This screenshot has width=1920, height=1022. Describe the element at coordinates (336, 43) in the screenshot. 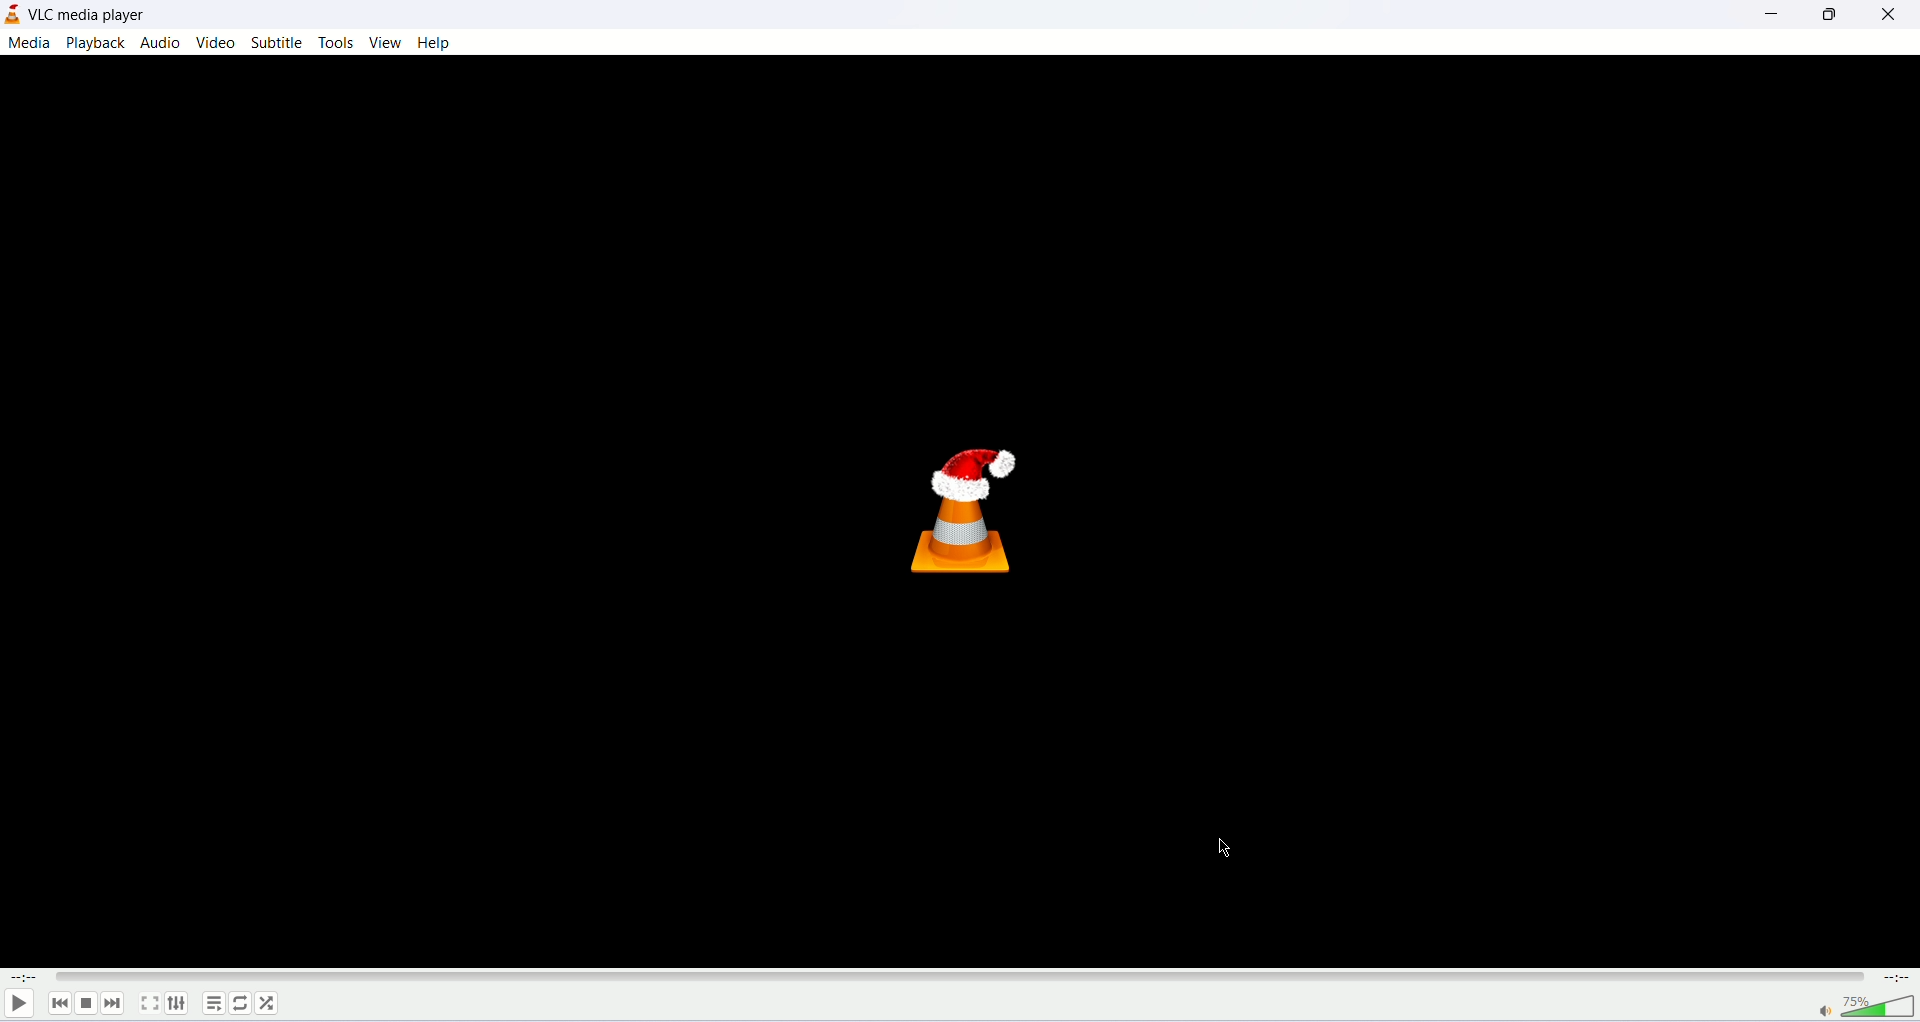

I see `tools` at that location.